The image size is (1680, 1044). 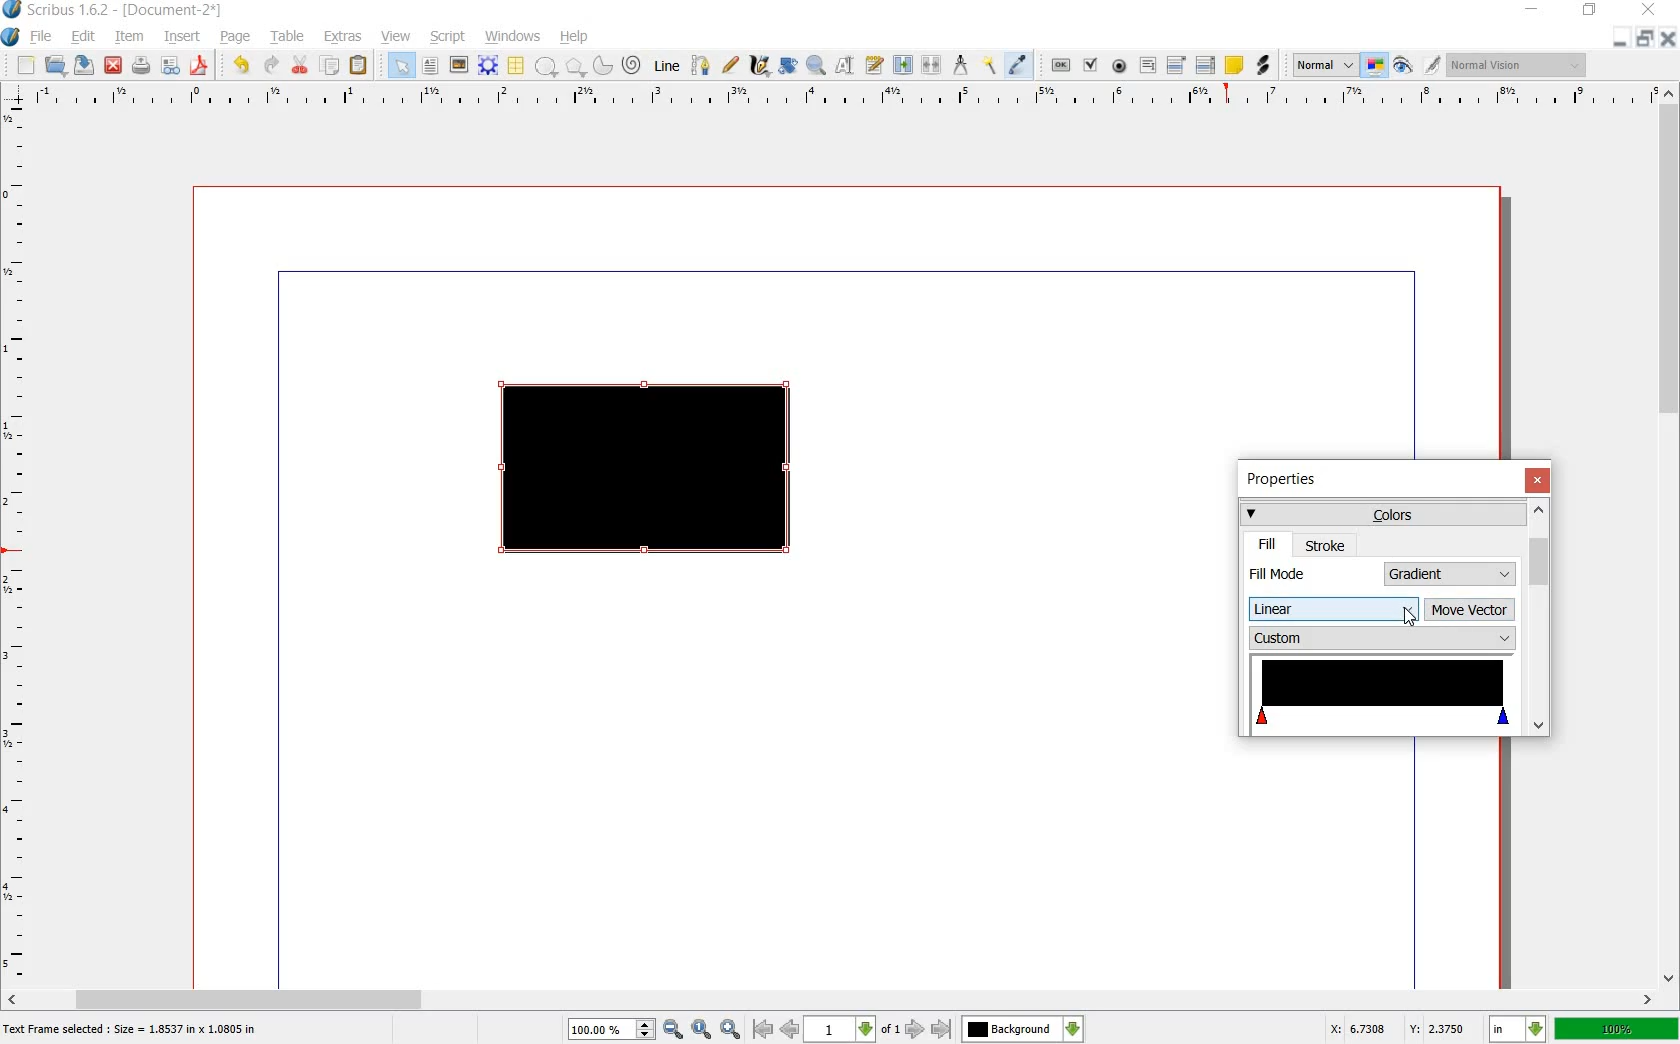 I want to click on preflight verifier, so click(x=169, y=66).